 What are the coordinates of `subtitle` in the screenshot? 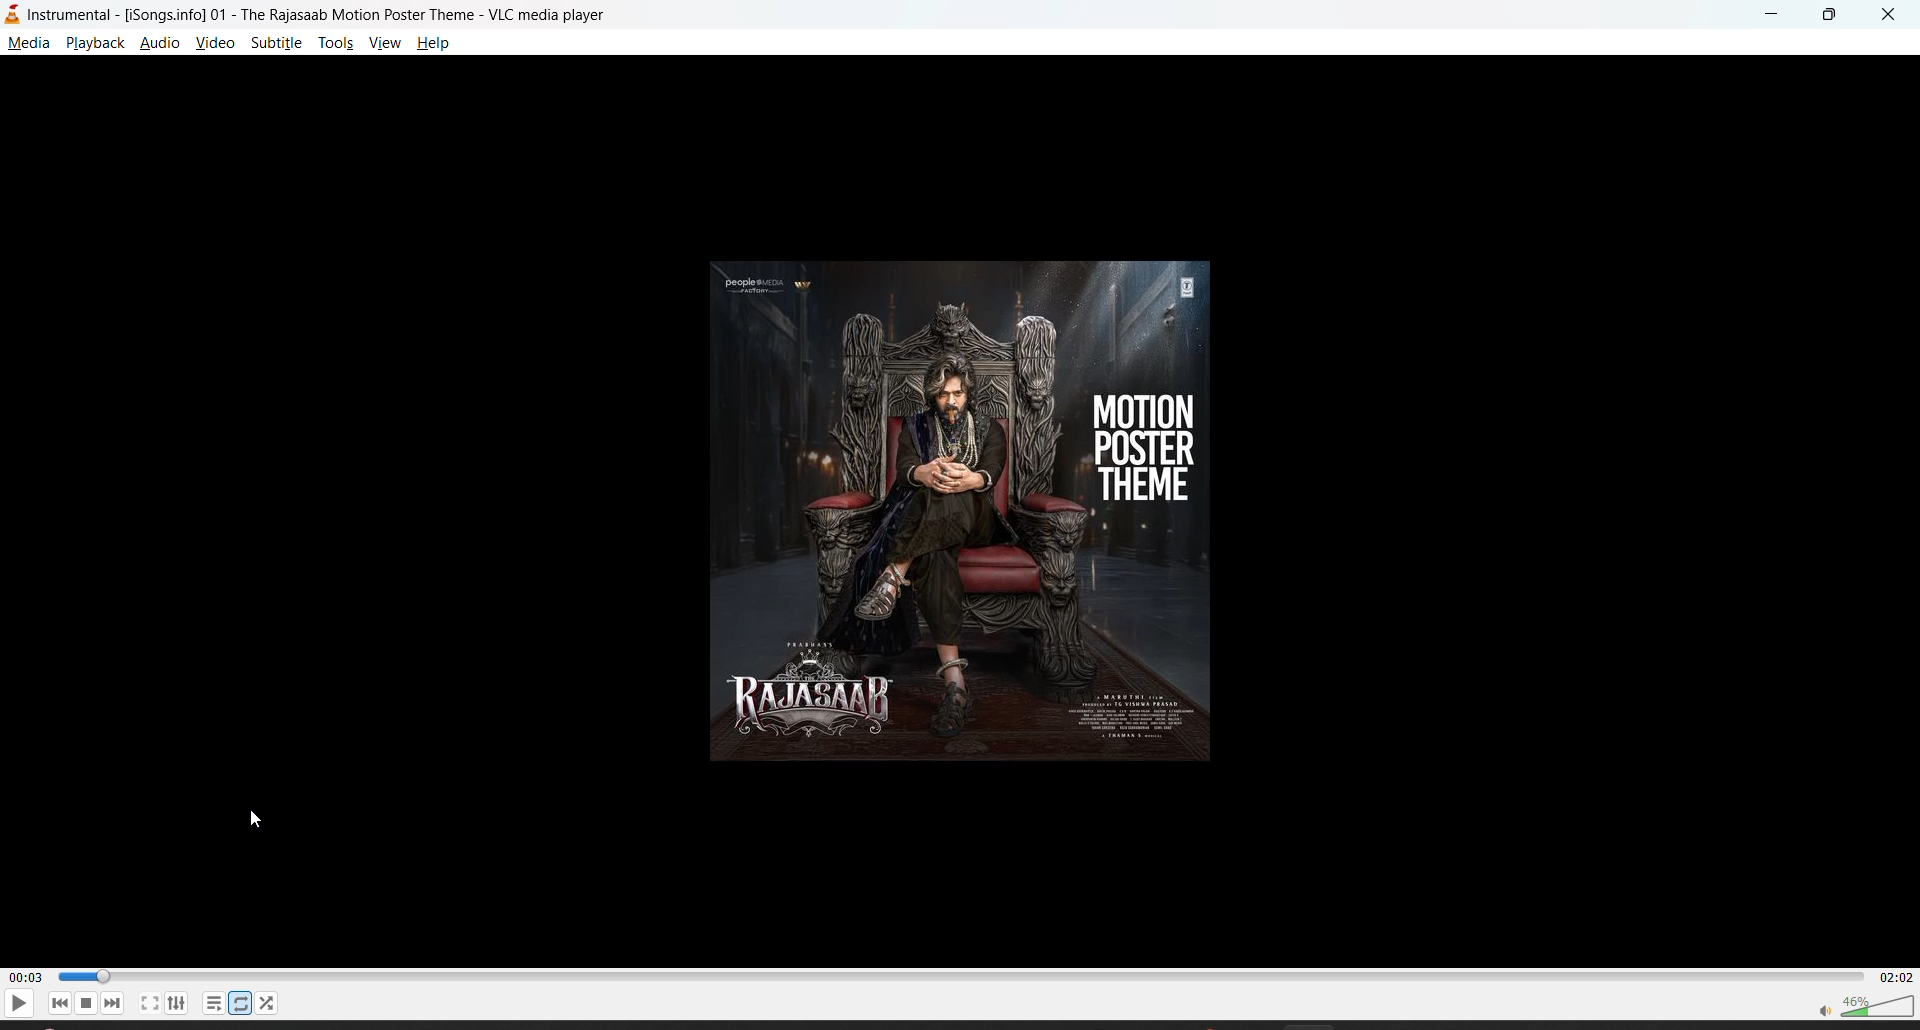 It's located at (279, 45).